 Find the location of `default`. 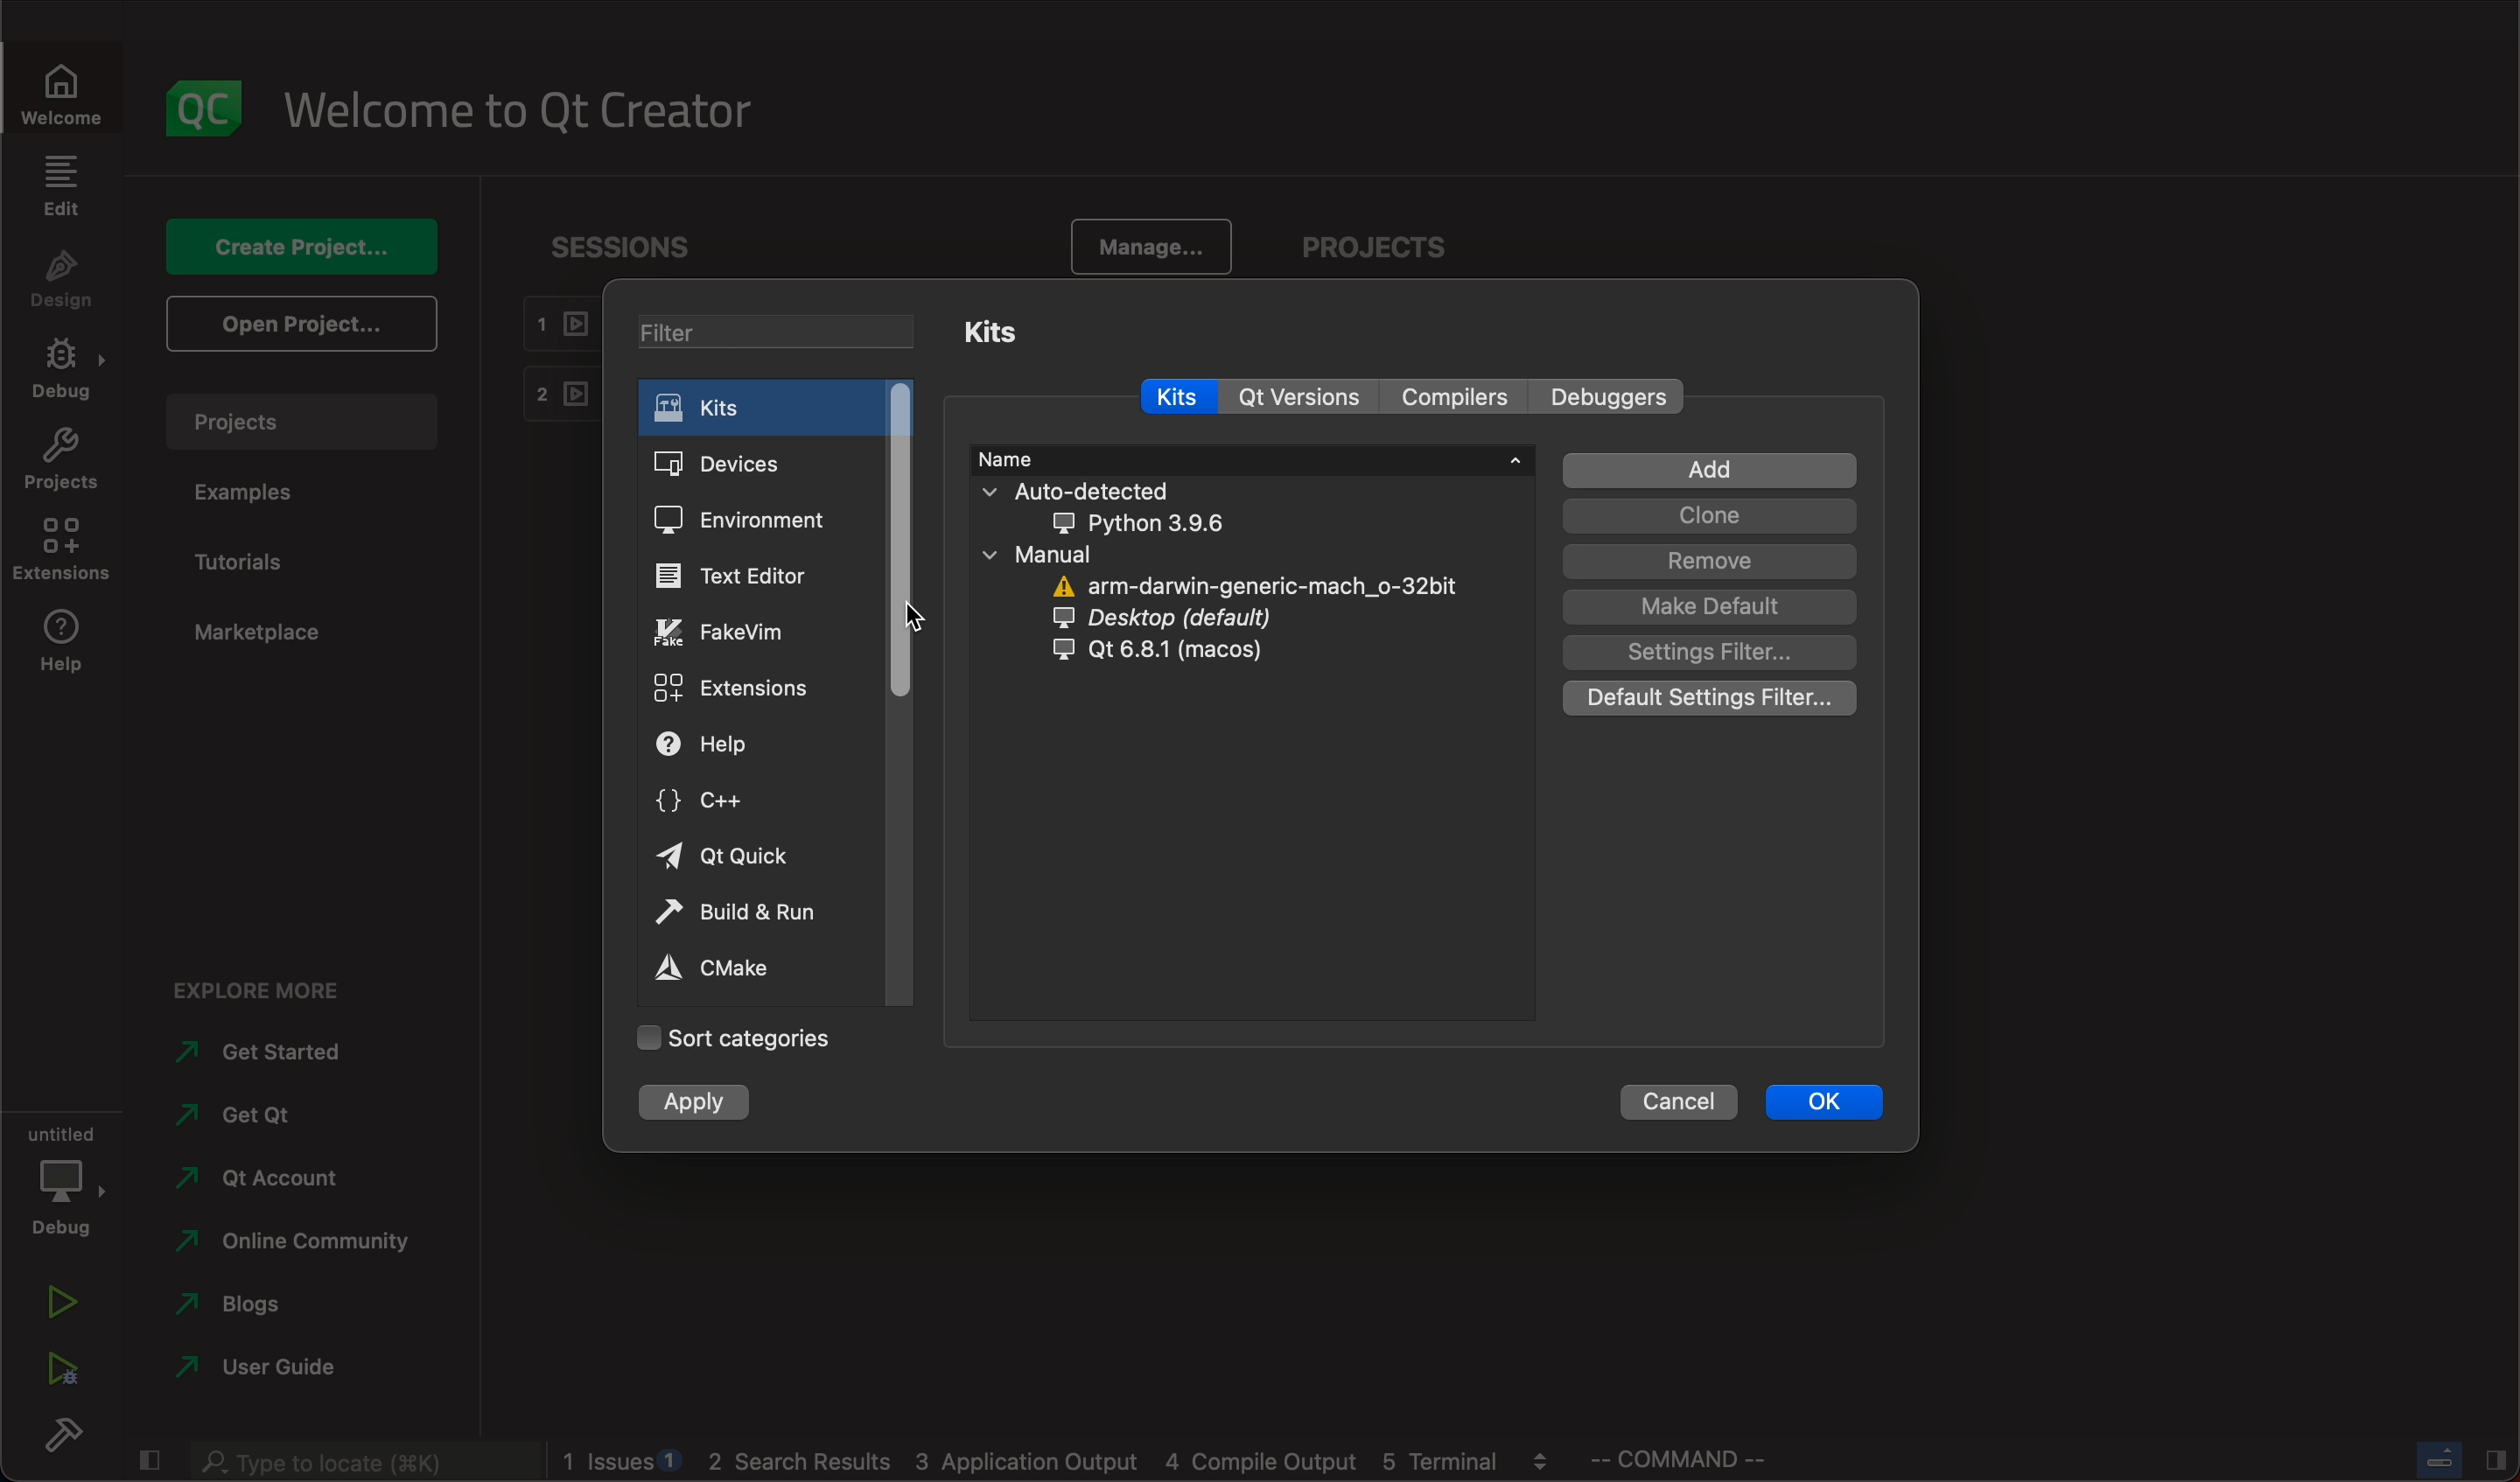

default is located at coordinates (1707, 608).